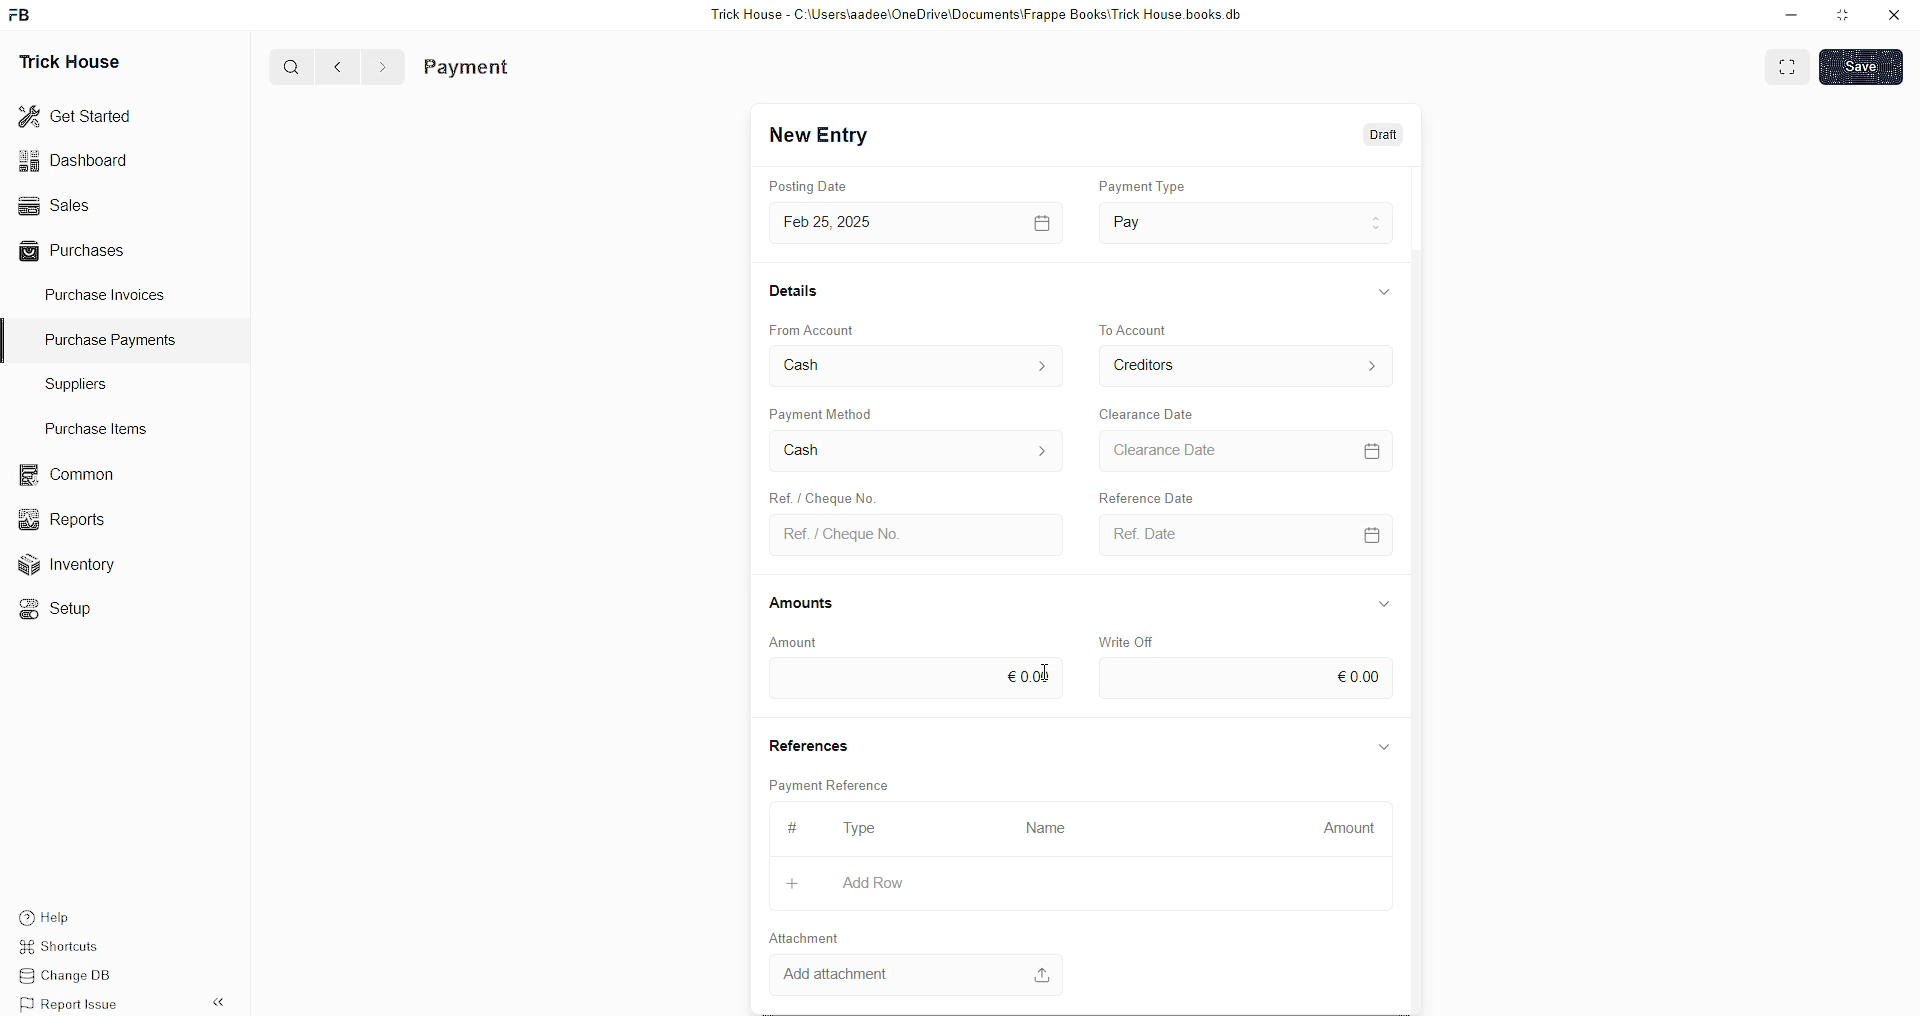 This screenshot has width=1920, height=1016. What do you see at coordinates (23, 13) in the screenshot?
I see `FB` at bounding box center [23, 13].